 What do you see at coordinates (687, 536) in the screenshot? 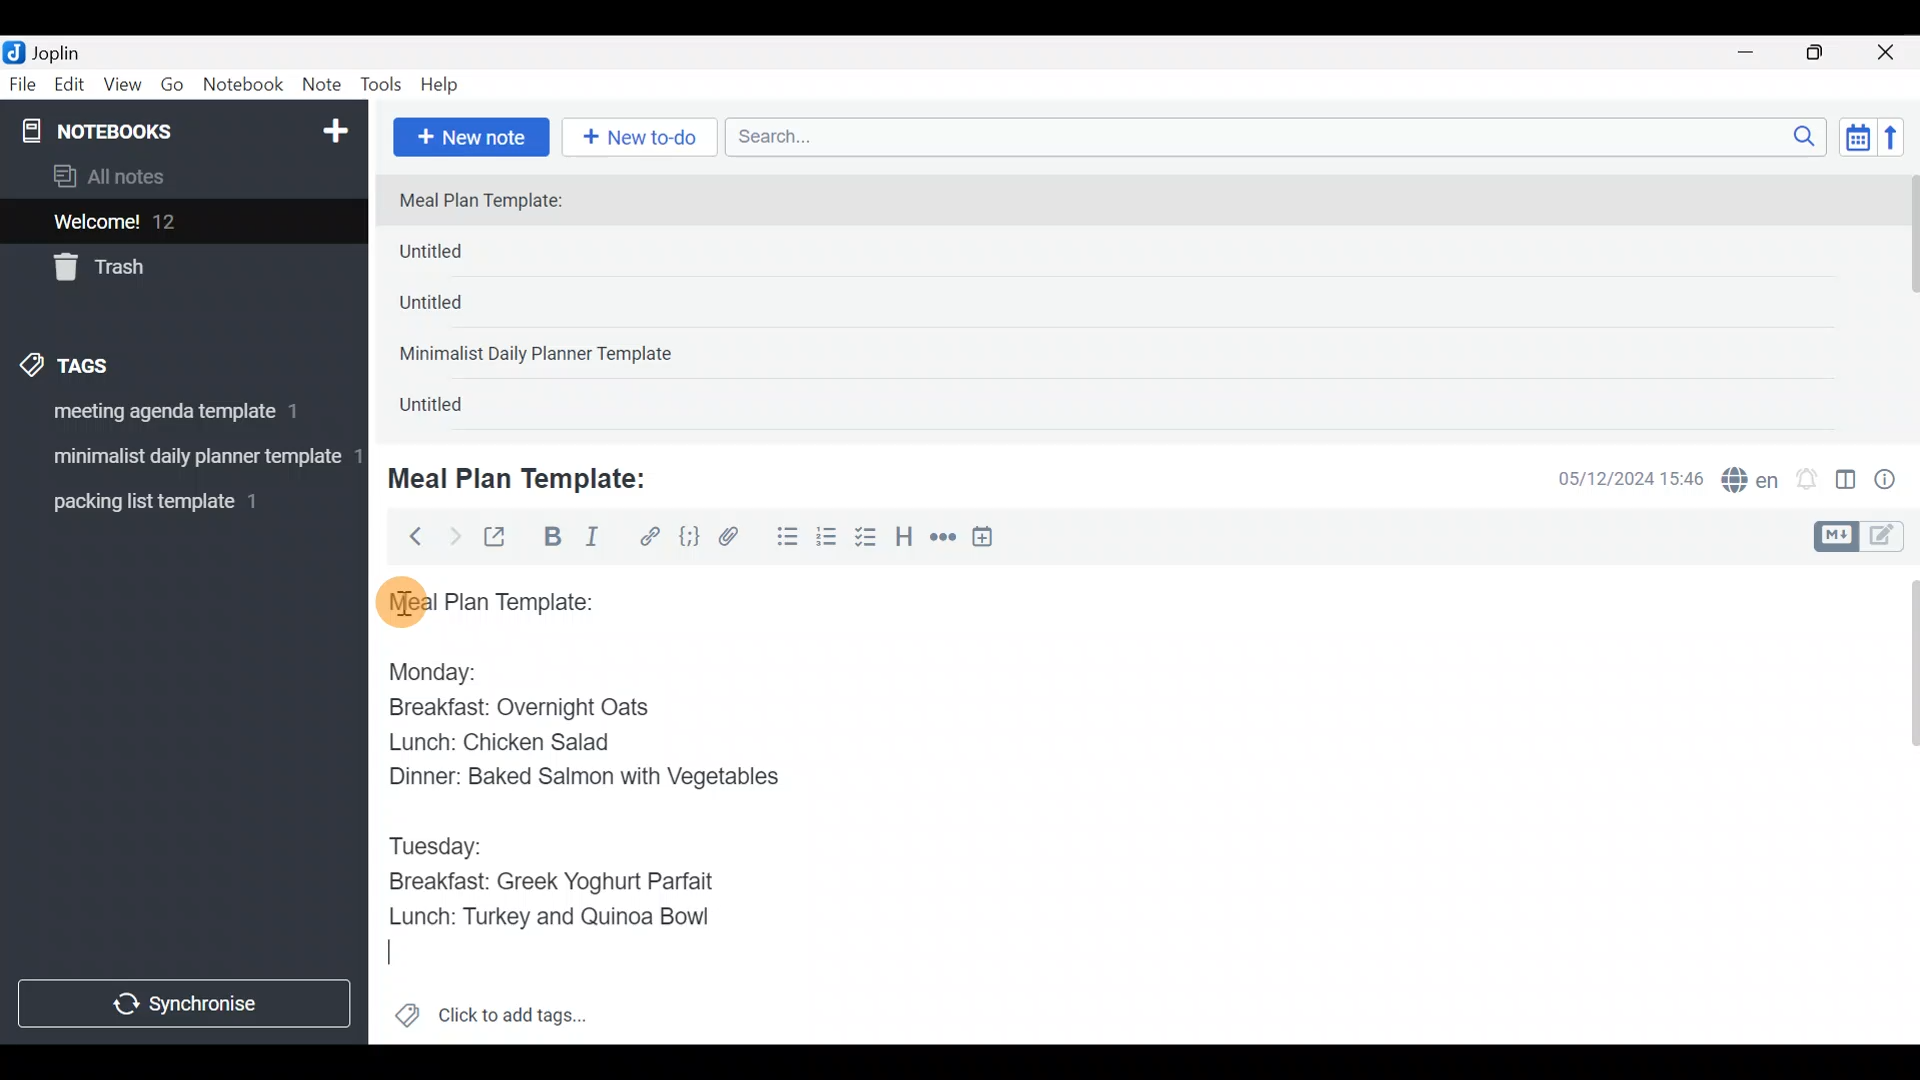
I see `Code` at bounding box center [687, 536].